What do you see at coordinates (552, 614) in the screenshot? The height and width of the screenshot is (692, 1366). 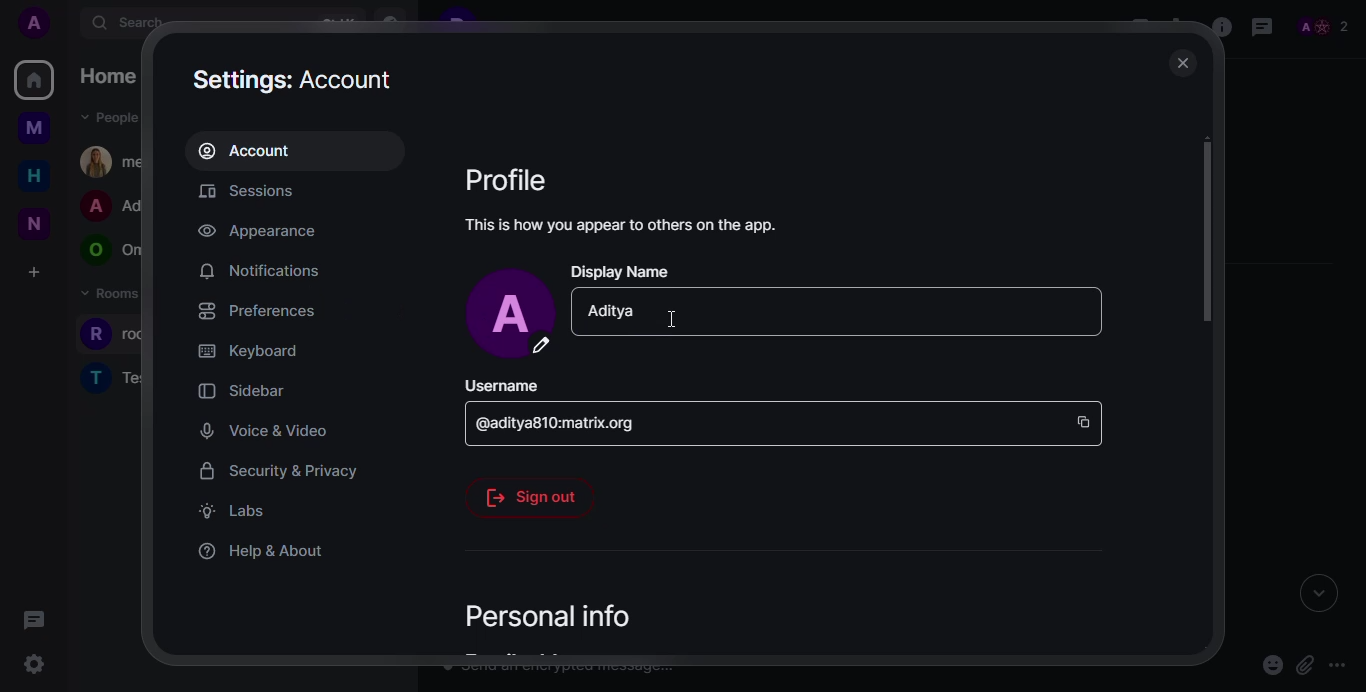 I see `personal info` at bounding box center [552, 614].